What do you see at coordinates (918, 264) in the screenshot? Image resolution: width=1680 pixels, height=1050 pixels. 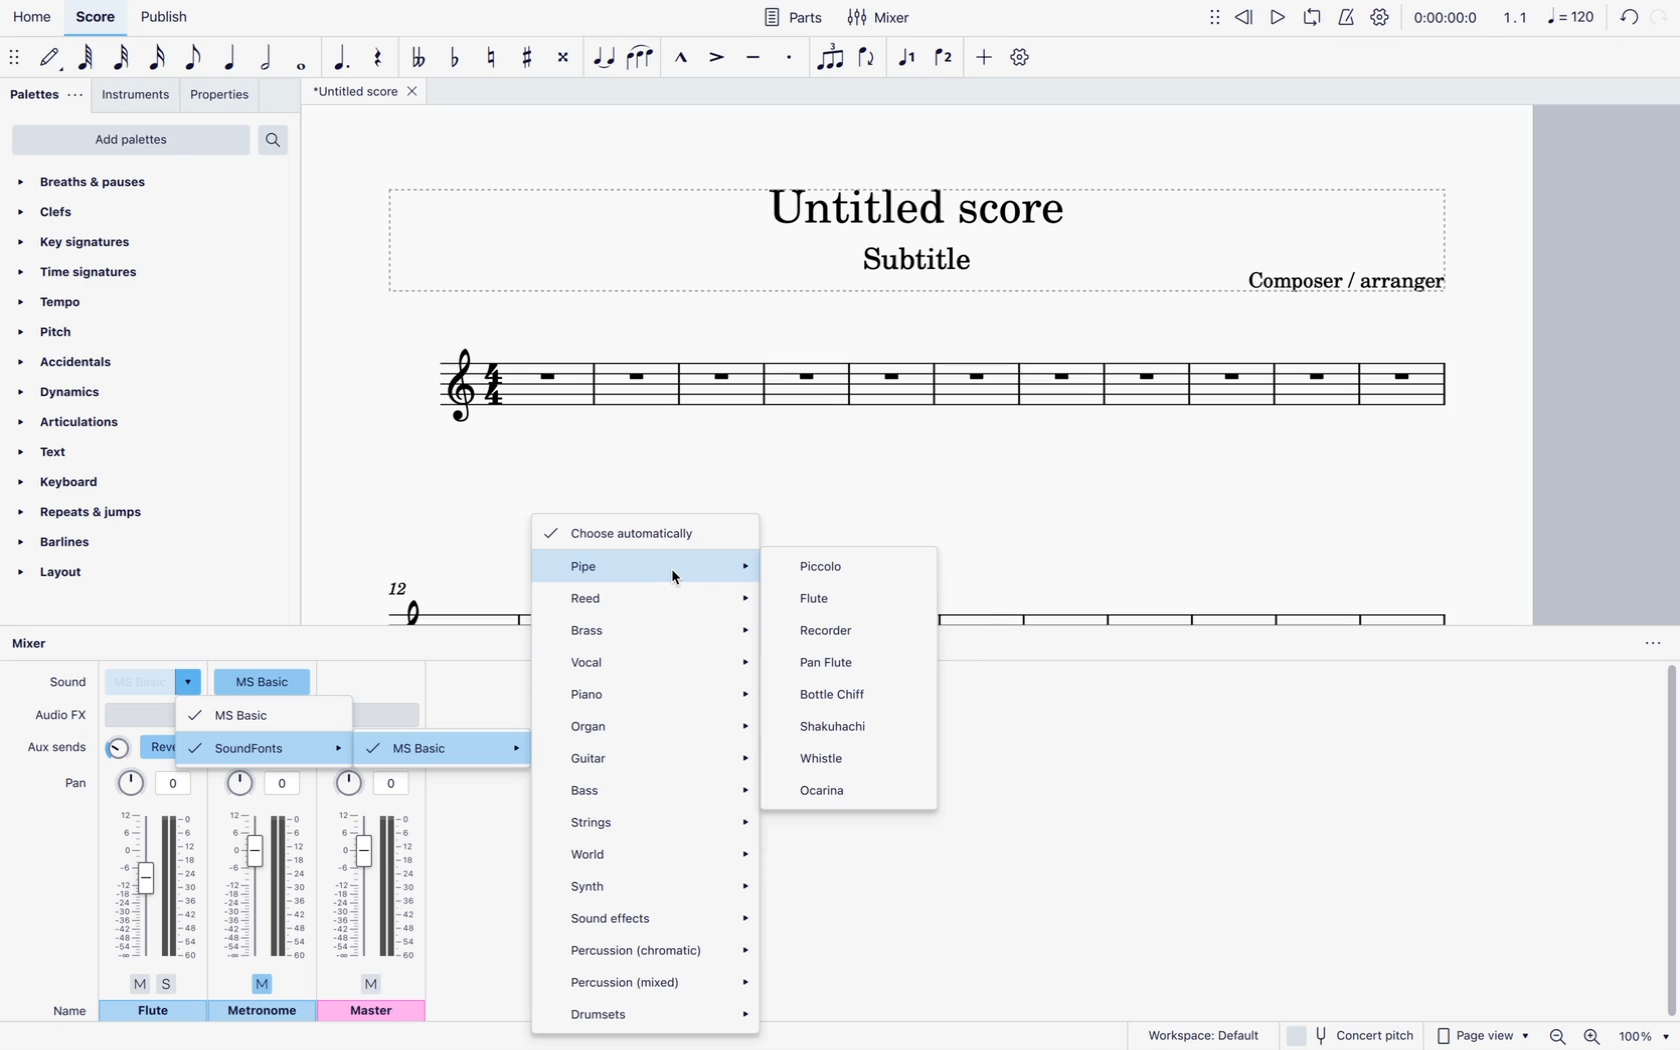 I see `score subtitle` at bounding box center [918, 264].